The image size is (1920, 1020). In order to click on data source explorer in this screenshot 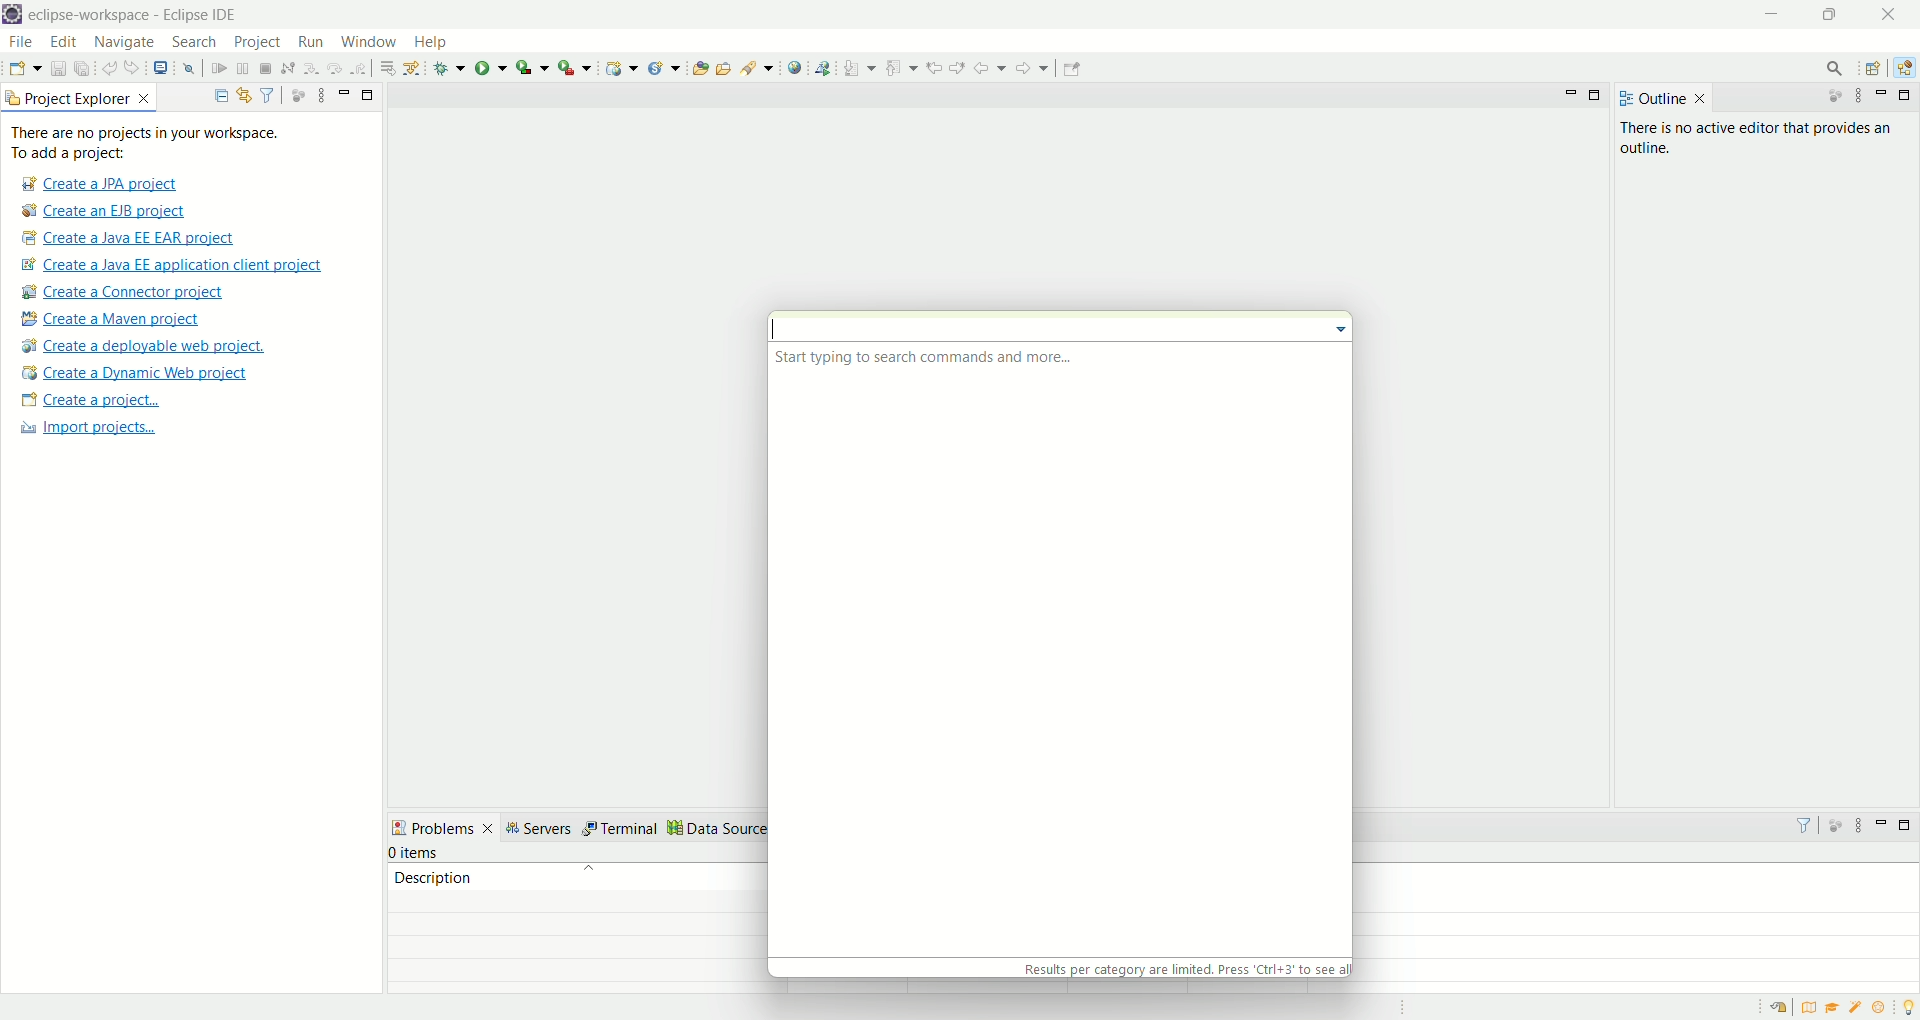, I will do `click(748, 829)`.